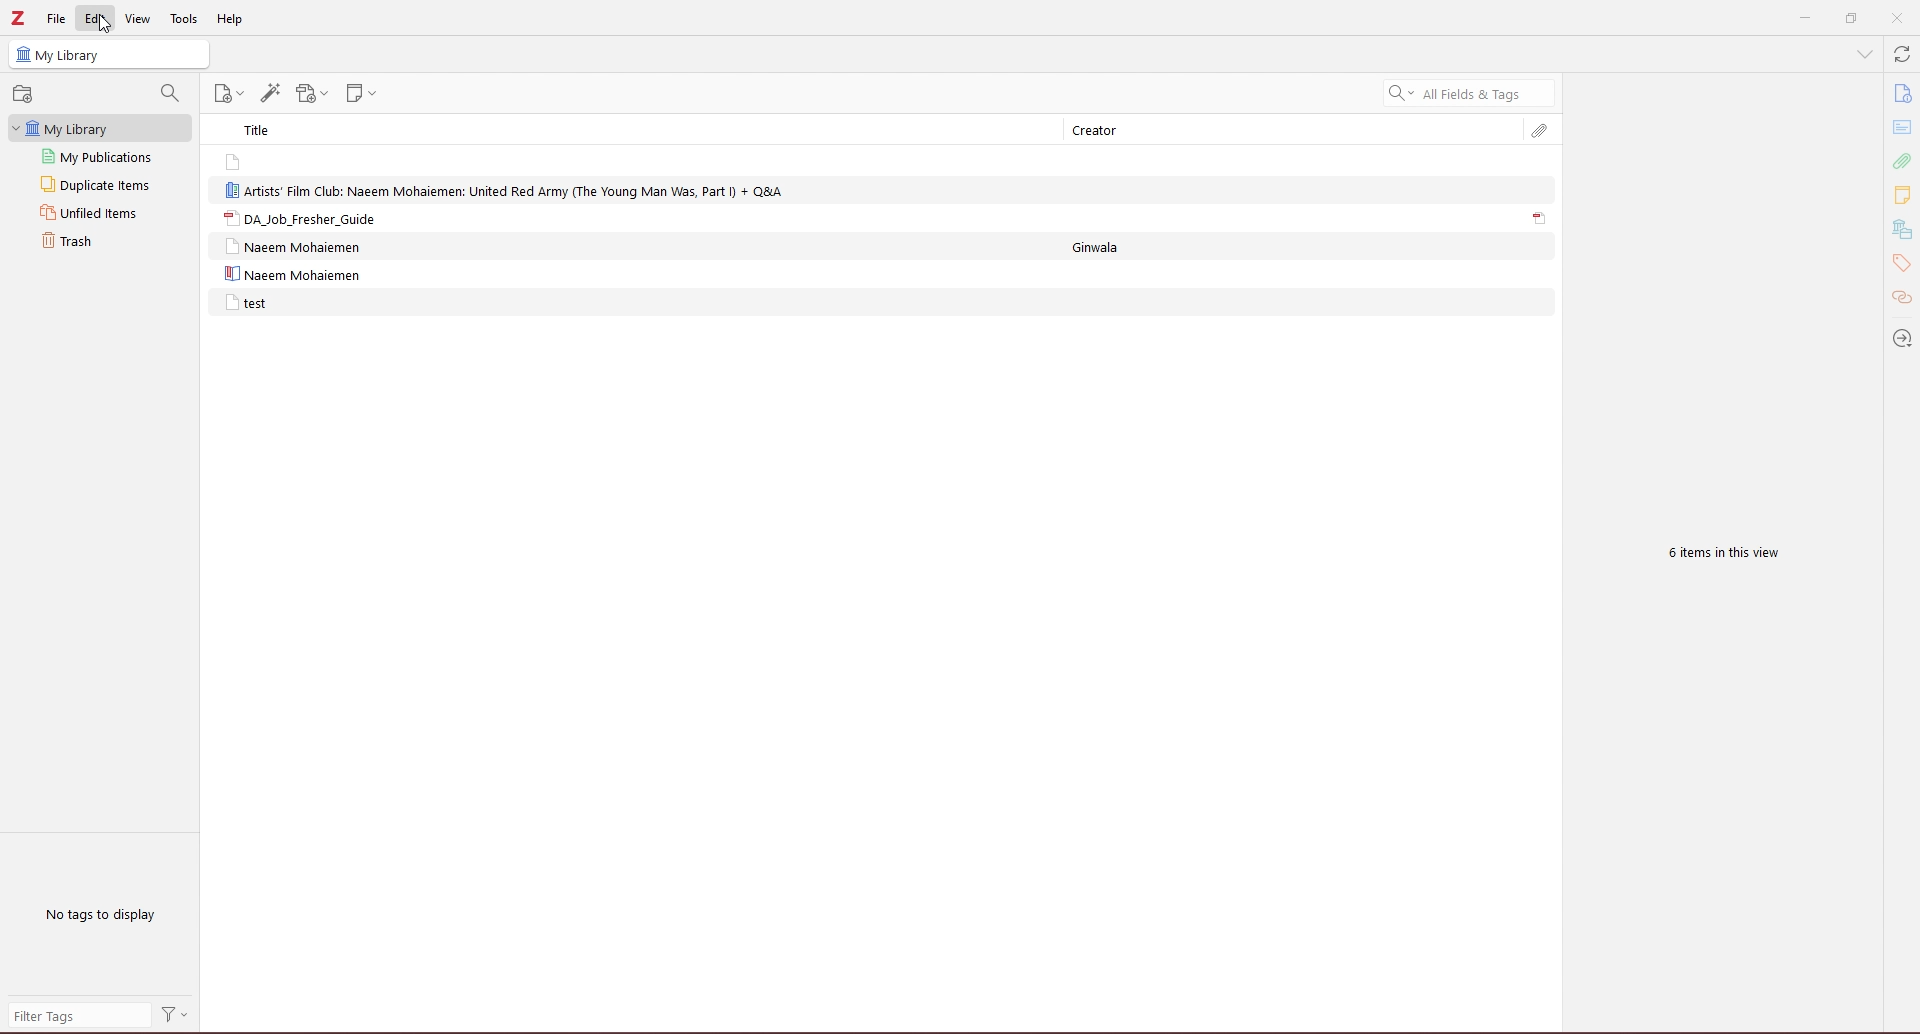 This screenshot has height=1034, width=1920. What do you see at coordinates (1801, 19) in the screenshot?
I see `minimize` at bounding box center [1801, 19].